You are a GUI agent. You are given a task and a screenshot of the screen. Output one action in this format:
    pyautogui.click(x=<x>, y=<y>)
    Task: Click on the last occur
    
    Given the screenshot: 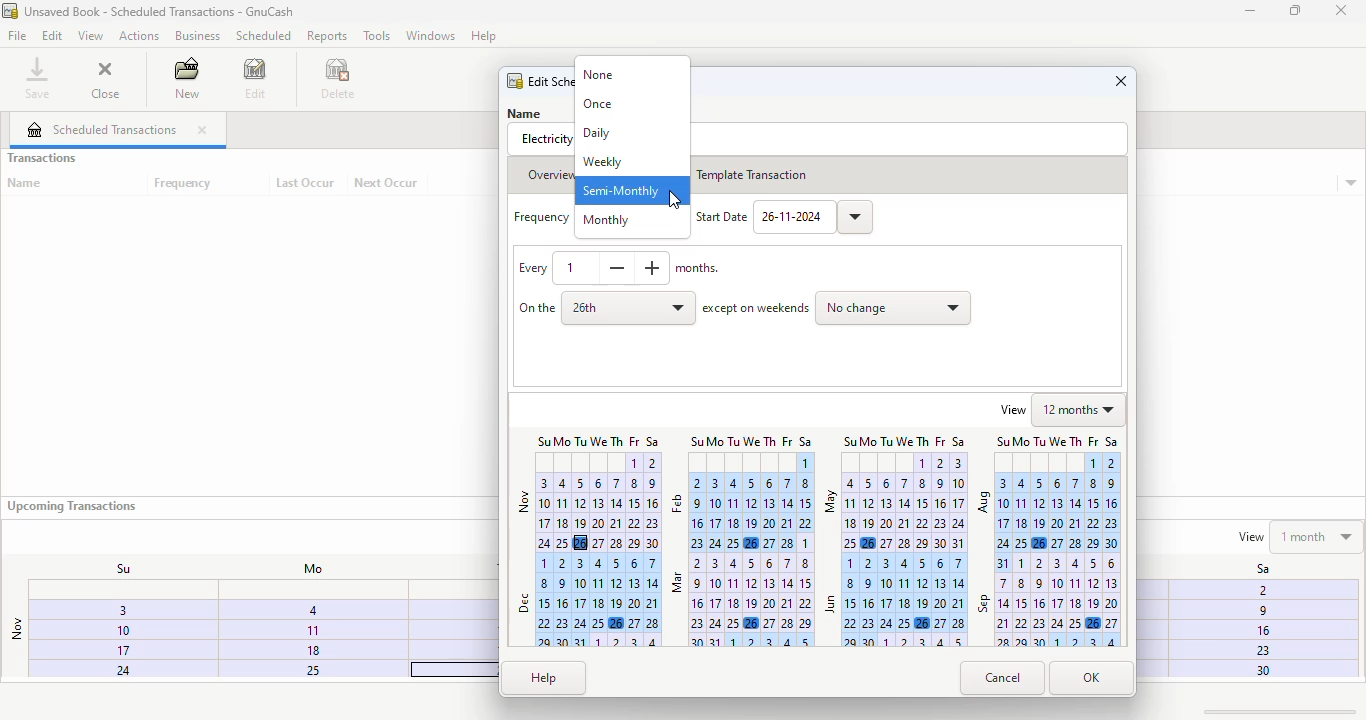 What is the action you would take?
    pyautogui.click(x=305, y=183)
    